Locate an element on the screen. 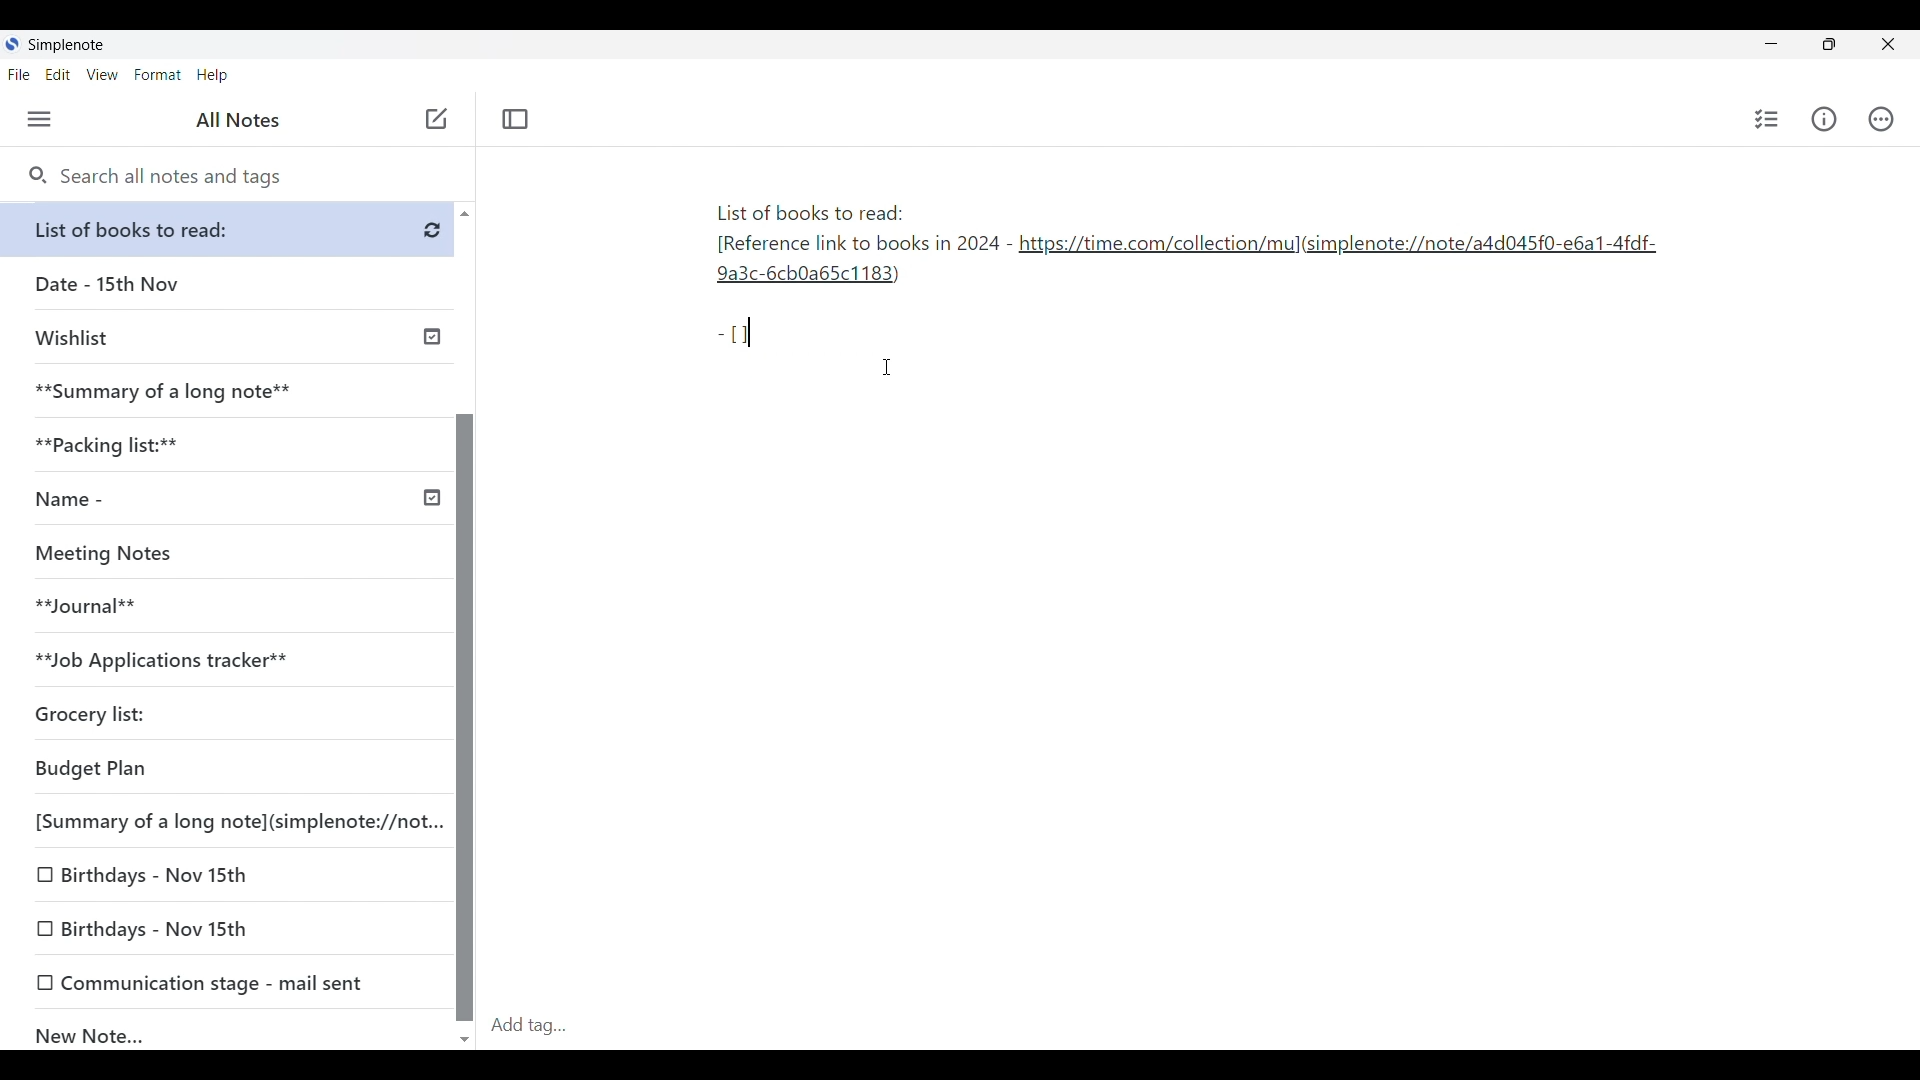 The image size is (1920, 1080). Communication stage - mail sent is located at coordinates (228, 982).